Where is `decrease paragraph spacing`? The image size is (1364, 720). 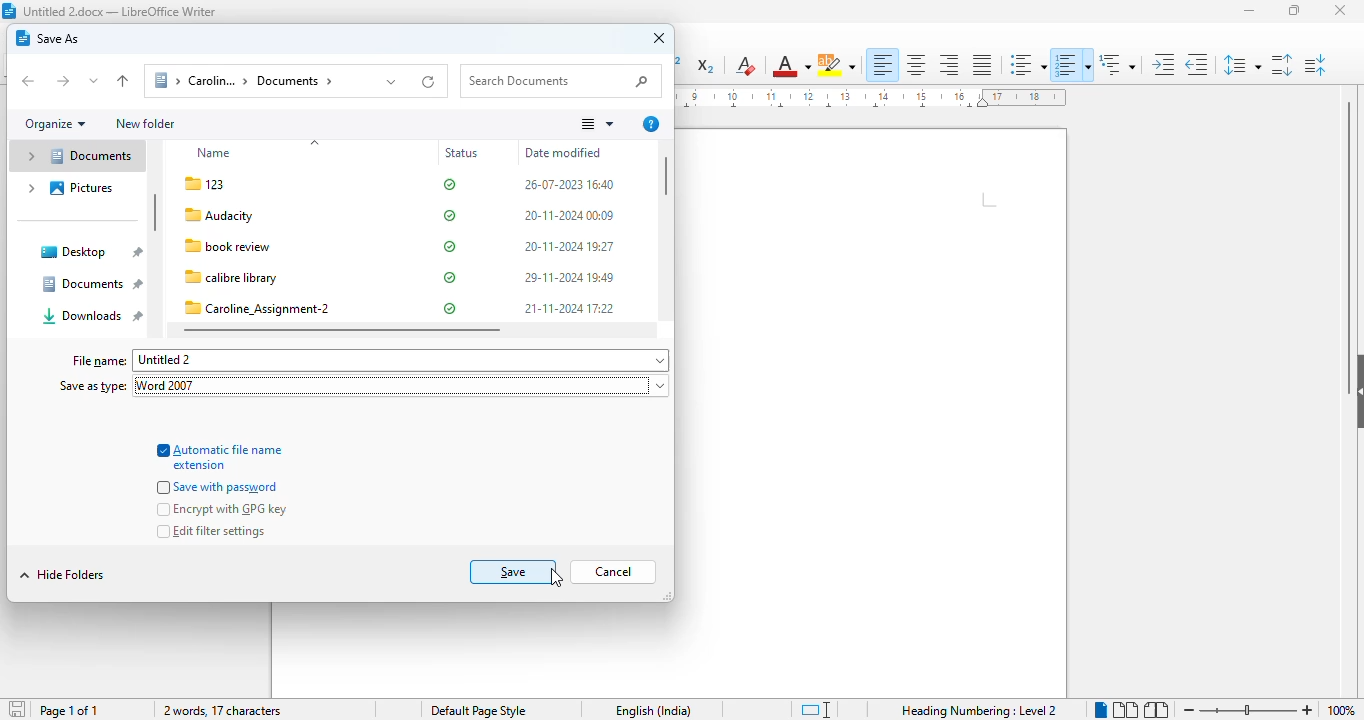 decrease paragraph spacing is located at coordinates (1316, 65).